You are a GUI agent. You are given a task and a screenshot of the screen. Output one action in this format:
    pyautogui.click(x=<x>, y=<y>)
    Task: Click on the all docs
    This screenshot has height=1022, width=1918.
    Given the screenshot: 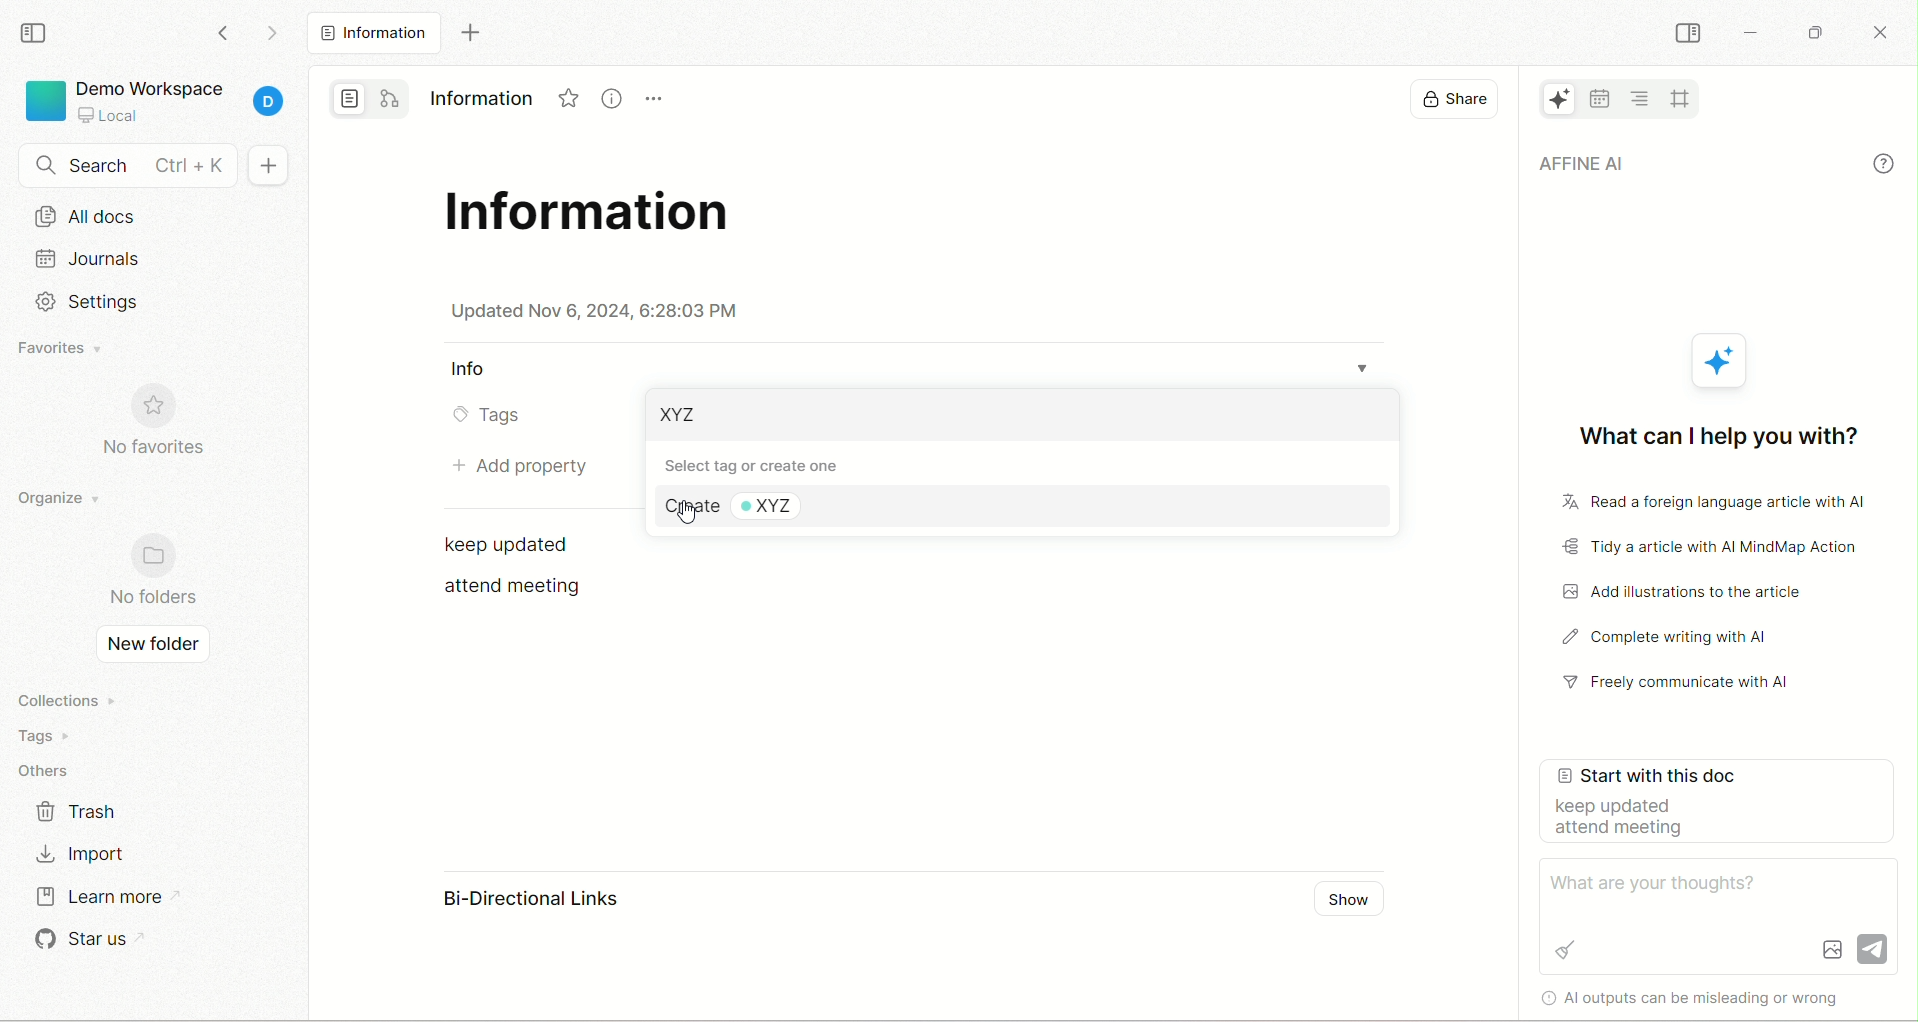 What is the action you would take?
    pyautogui.click(x=152, y=220)
    